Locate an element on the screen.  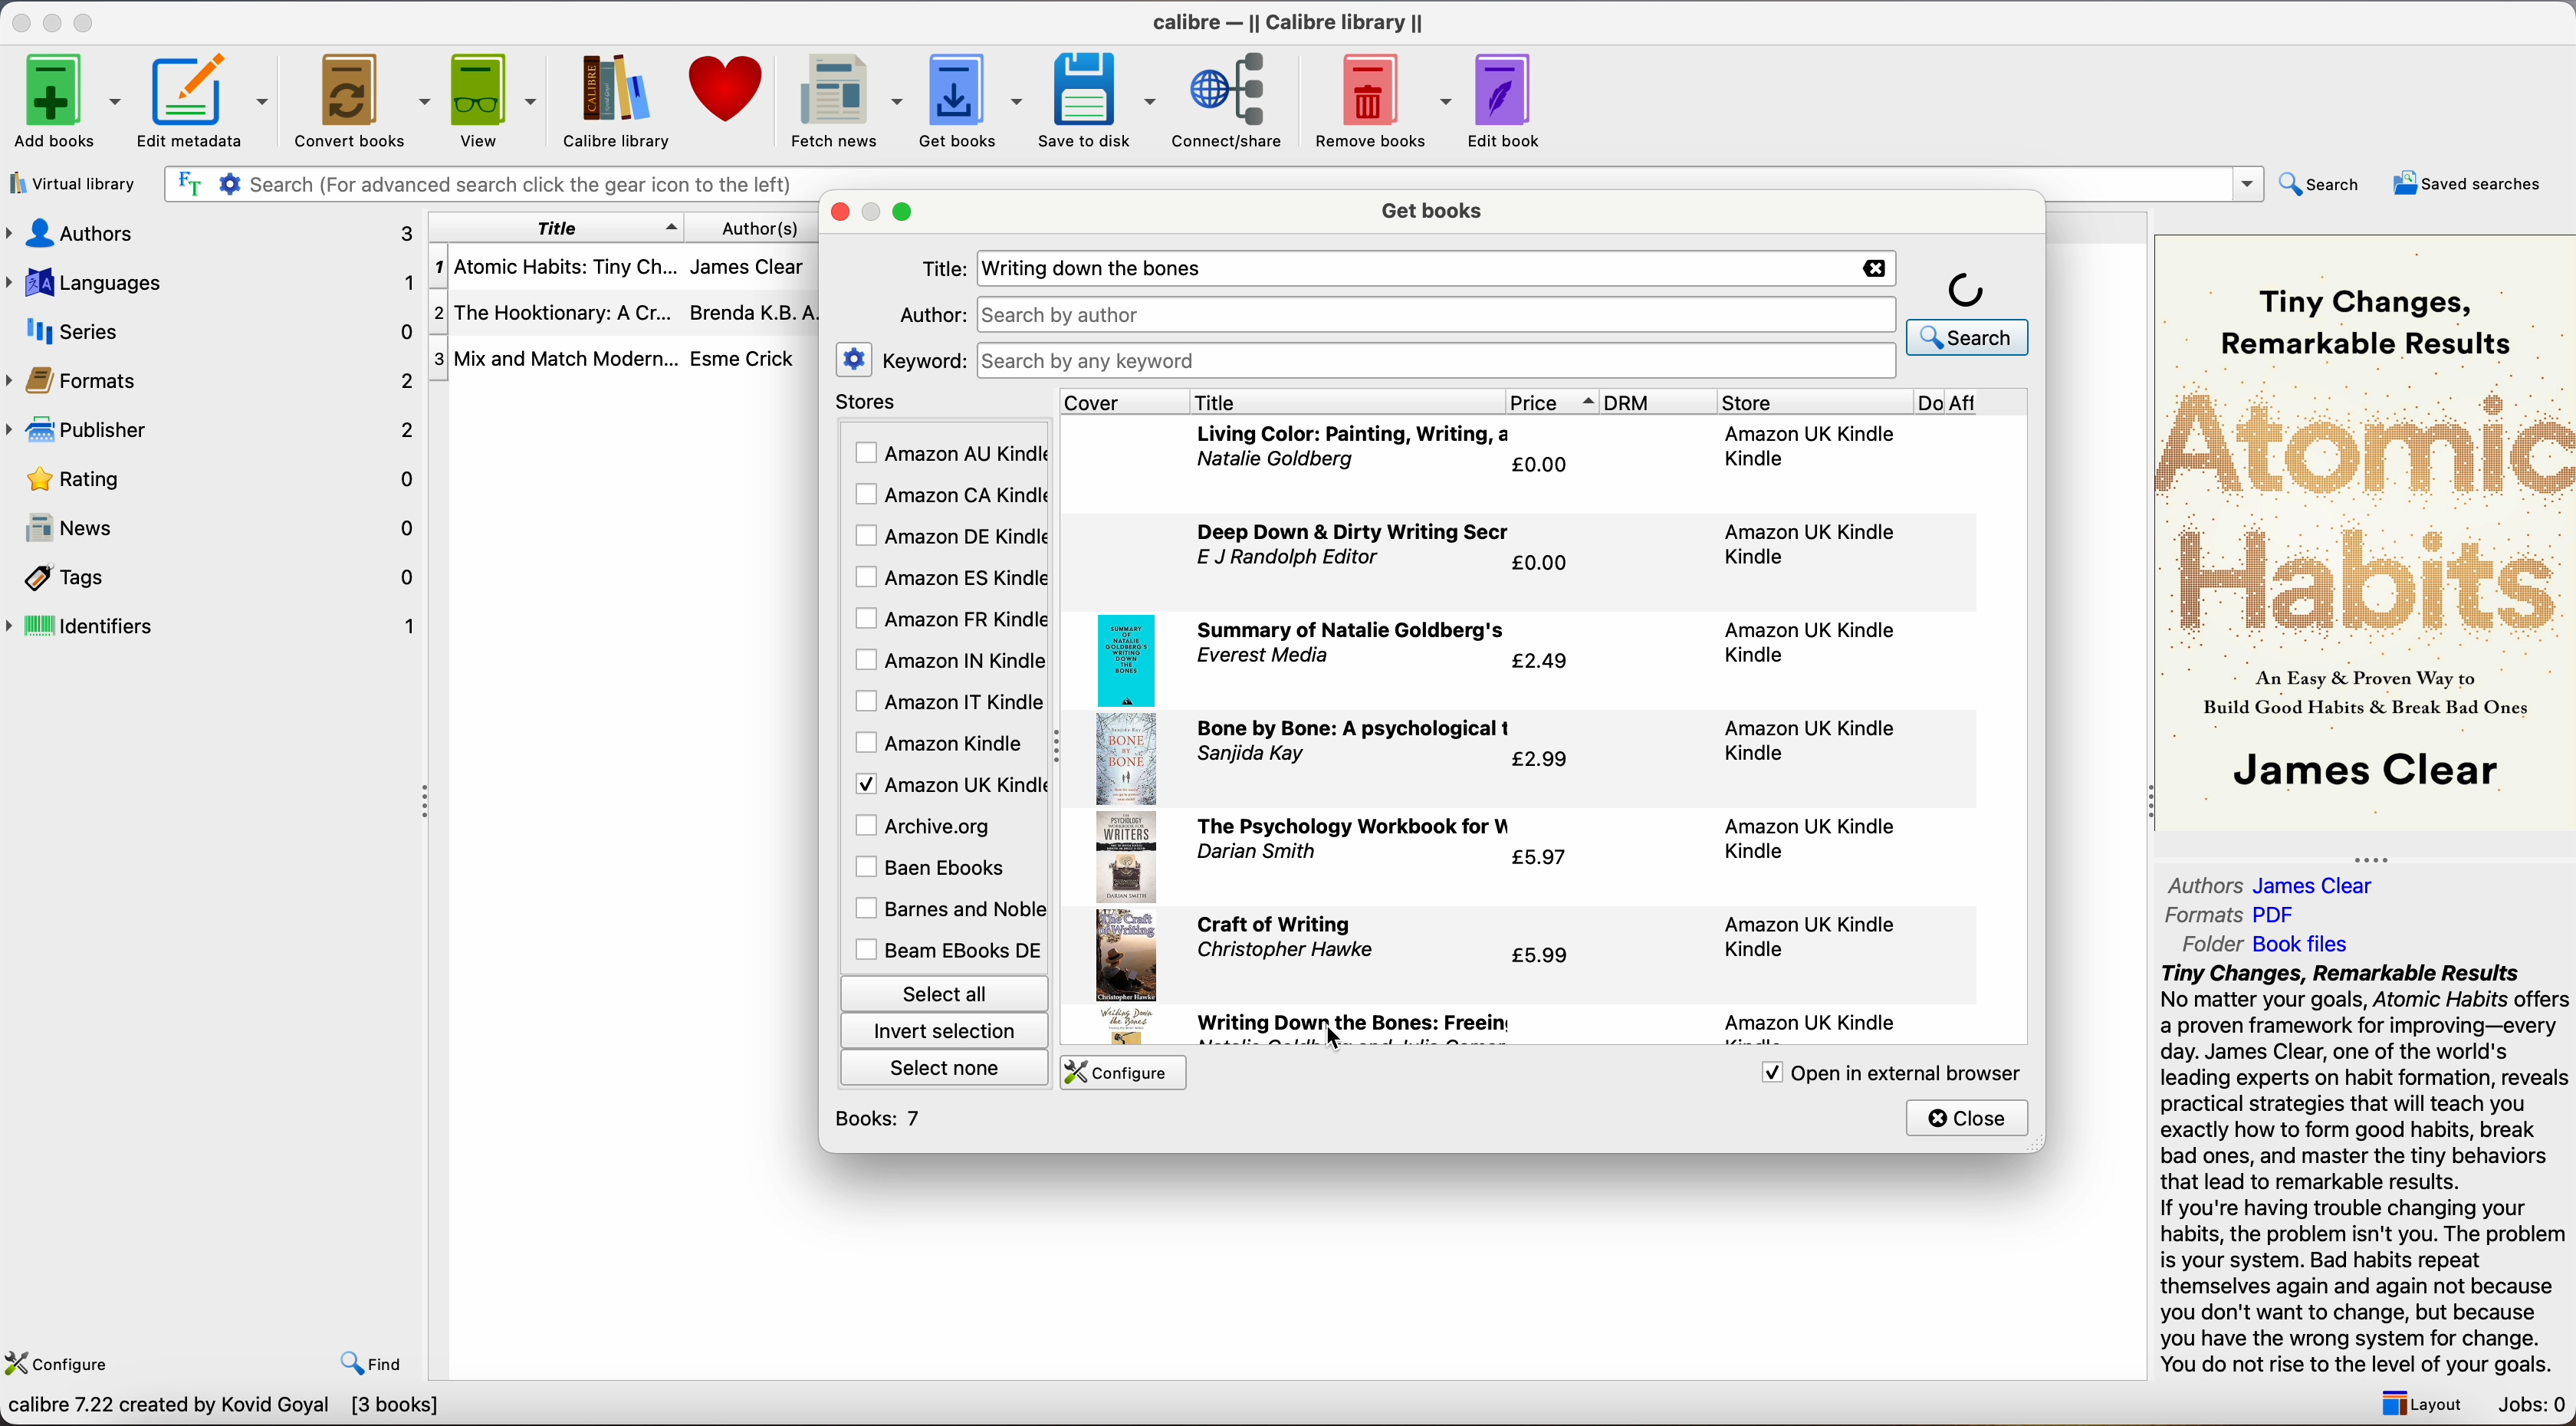
amazon UK kindle is located at coordinates (1811, 1024).